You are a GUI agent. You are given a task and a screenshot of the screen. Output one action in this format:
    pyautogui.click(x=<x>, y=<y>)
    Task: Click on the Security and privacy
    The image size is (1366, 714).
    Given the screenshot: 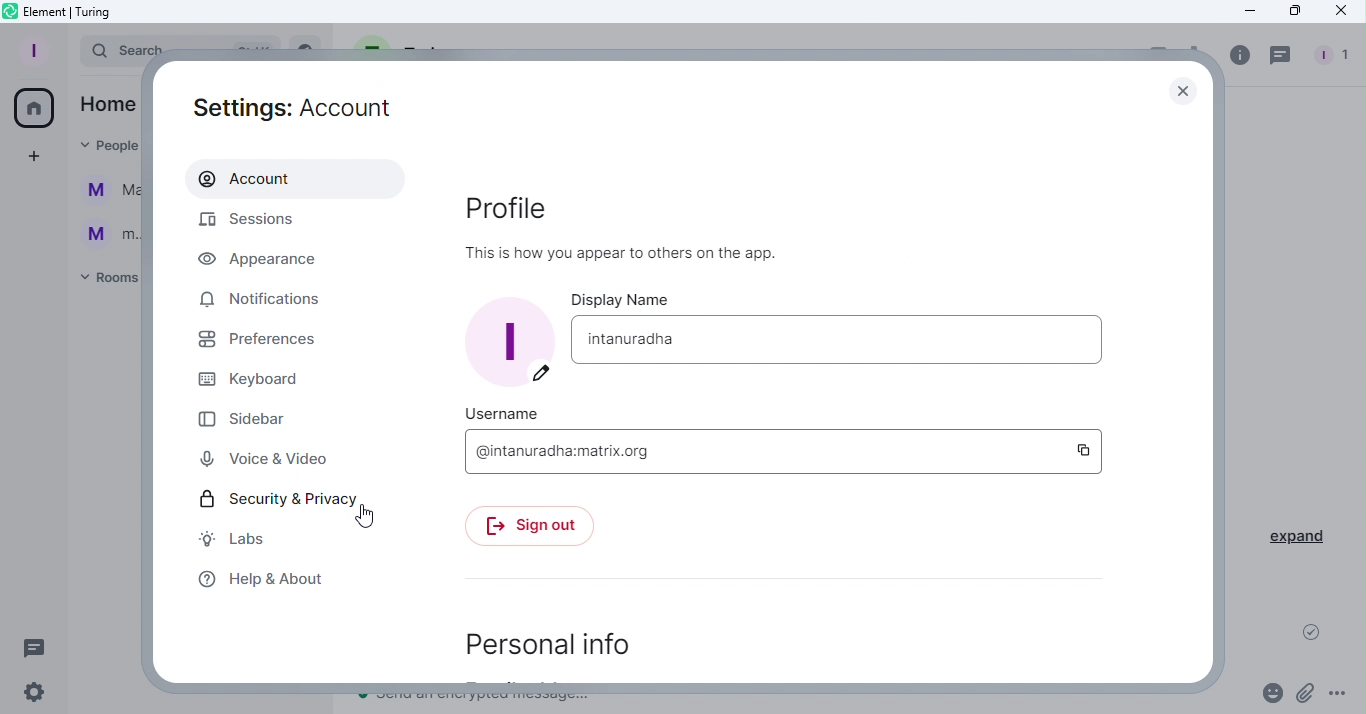 What is the action you would take?
    pyautogui.click(x=268, y=501)
    